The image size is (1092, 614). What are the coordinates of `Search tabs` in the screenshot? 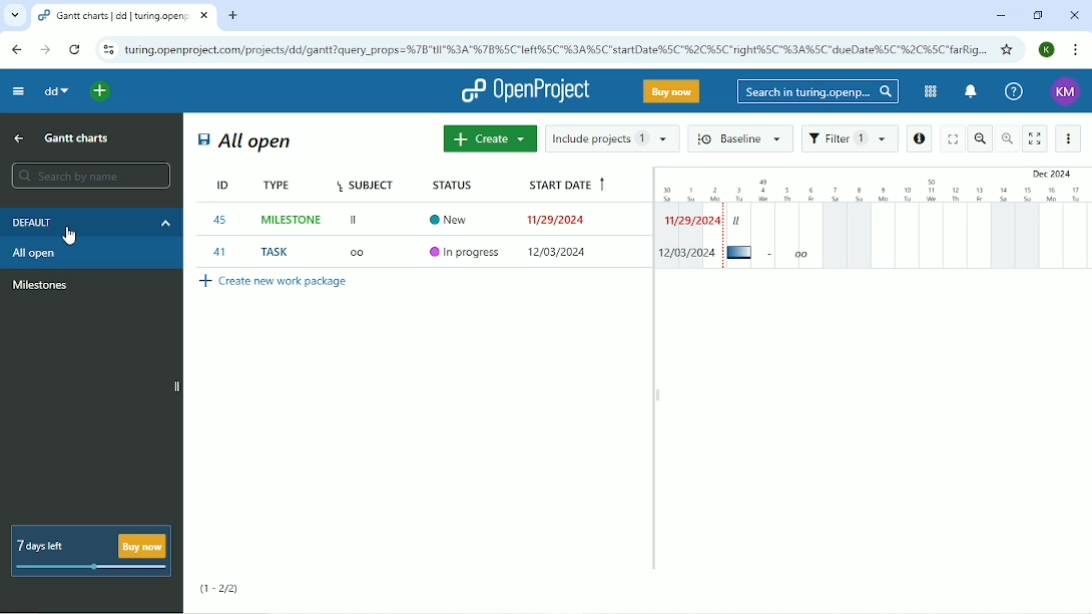 It's located at (13, 15).